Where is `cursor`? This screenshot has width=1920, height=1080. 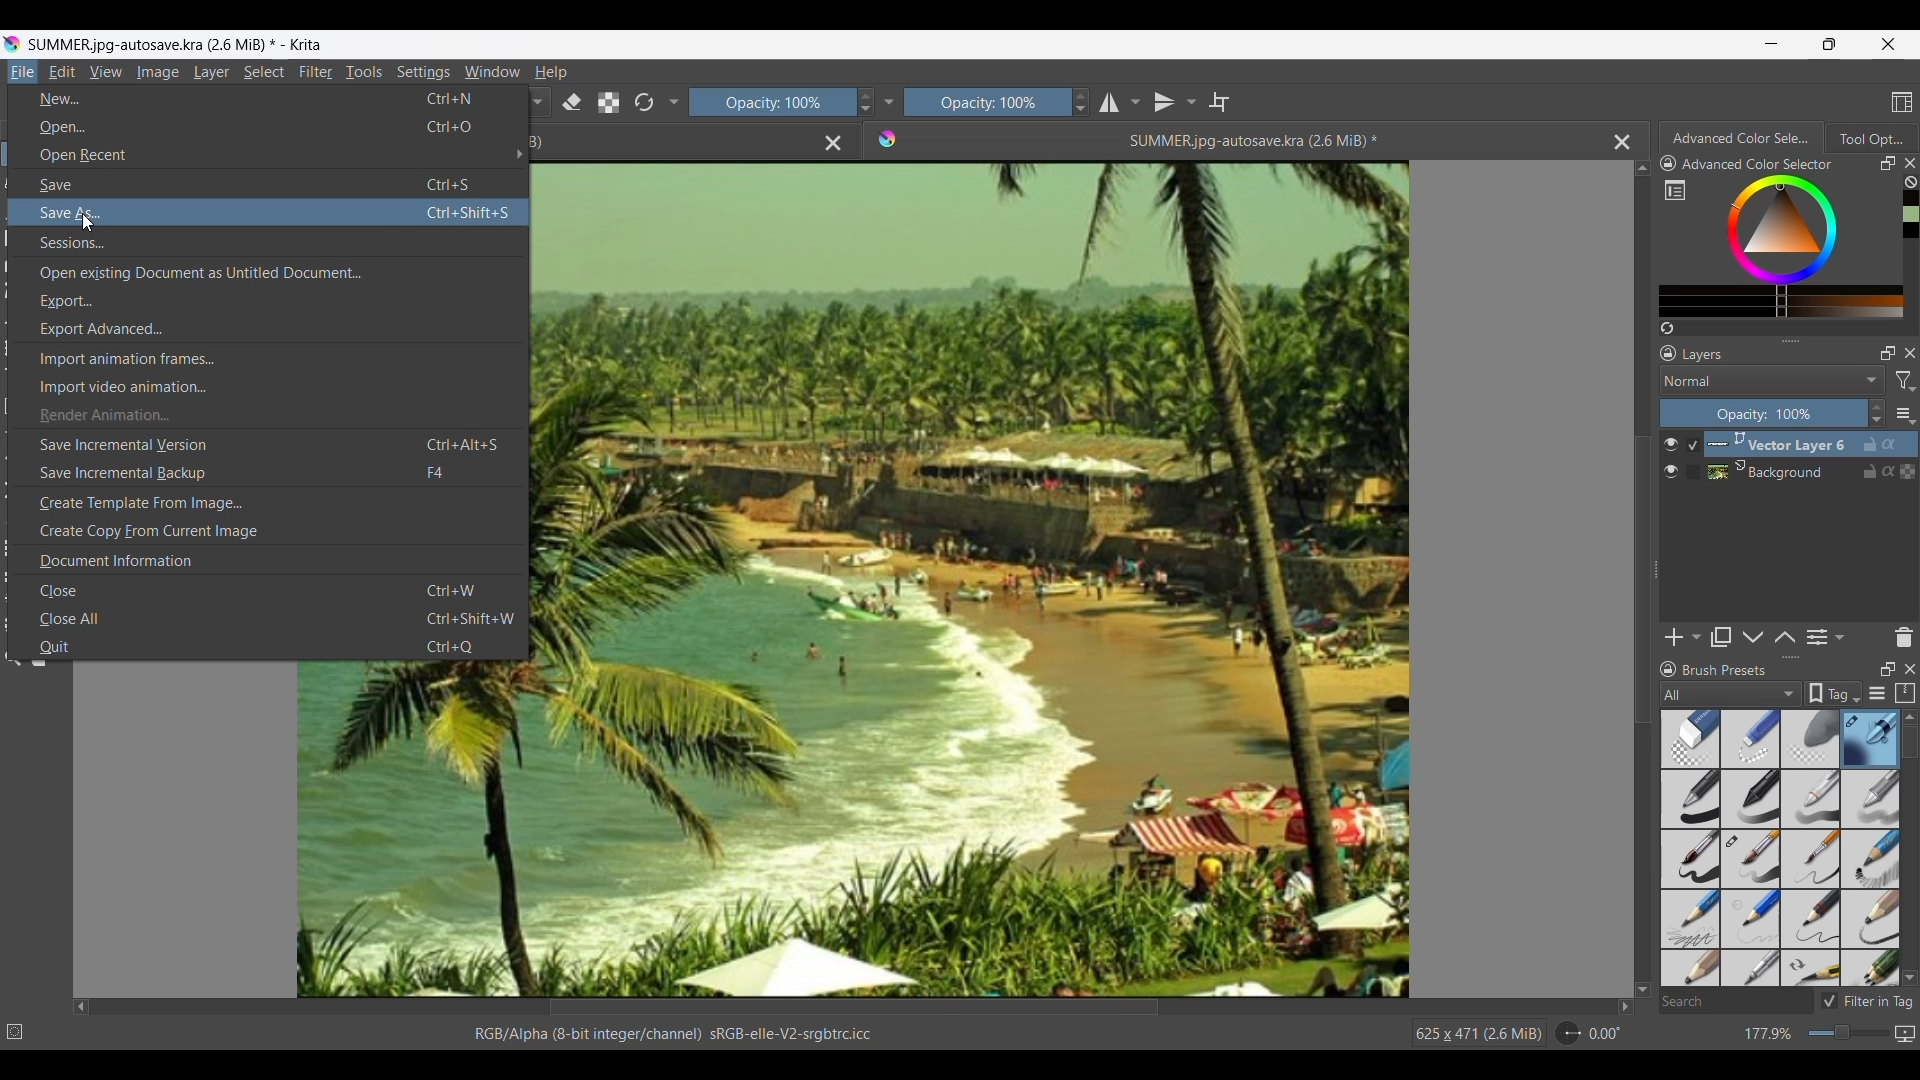
cursor is located at coordinates (84, 219).